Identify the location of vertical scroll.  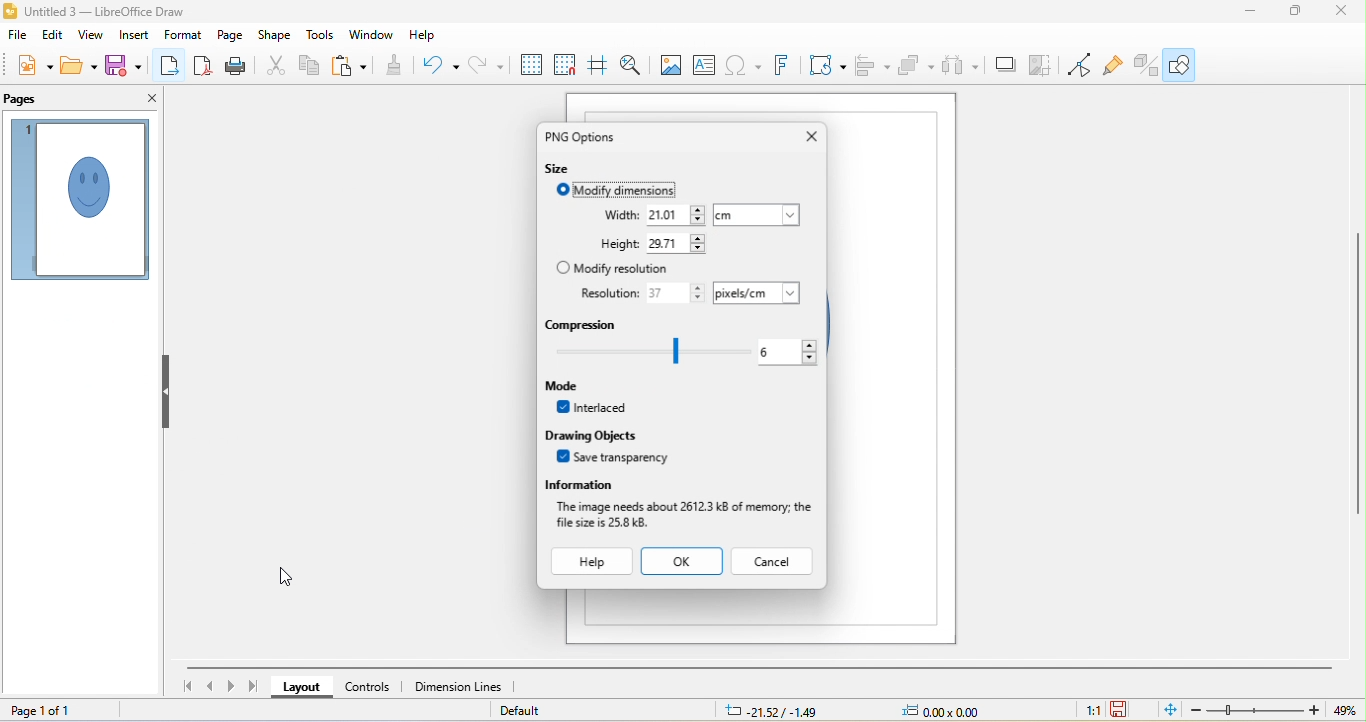
(1351, 380).